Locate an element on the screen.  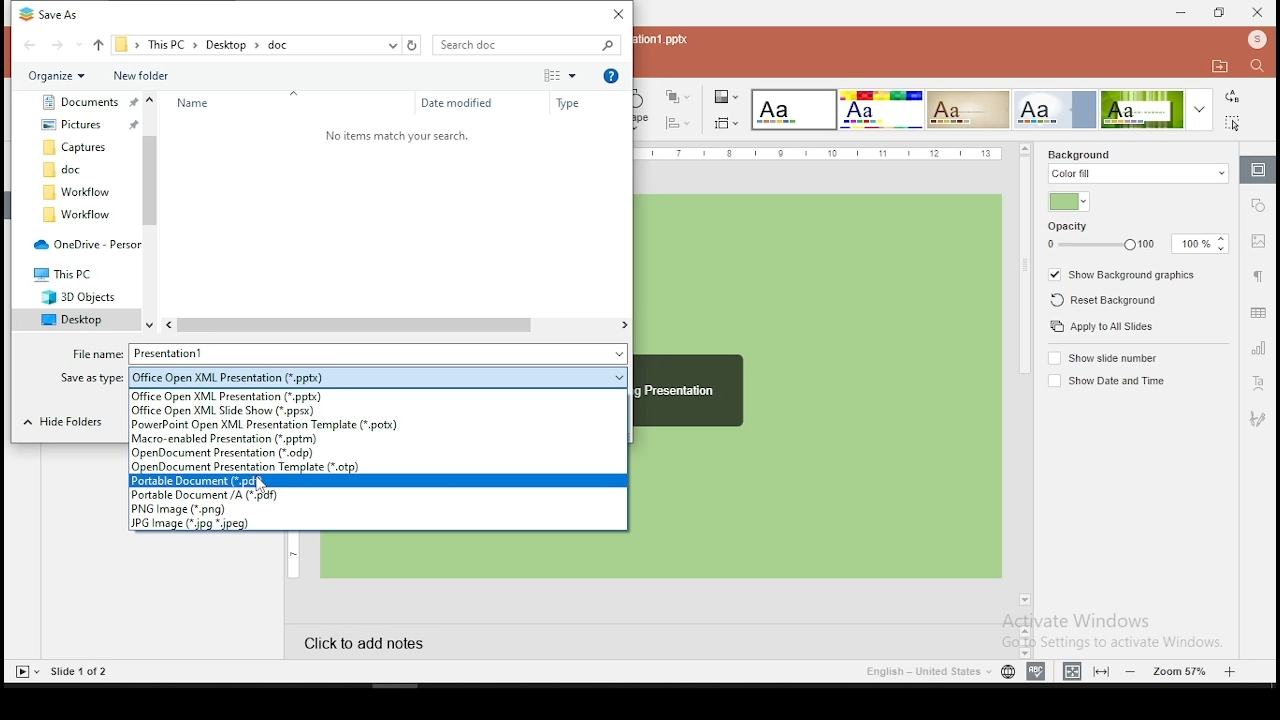
Type is located at coordinates (574, 103).